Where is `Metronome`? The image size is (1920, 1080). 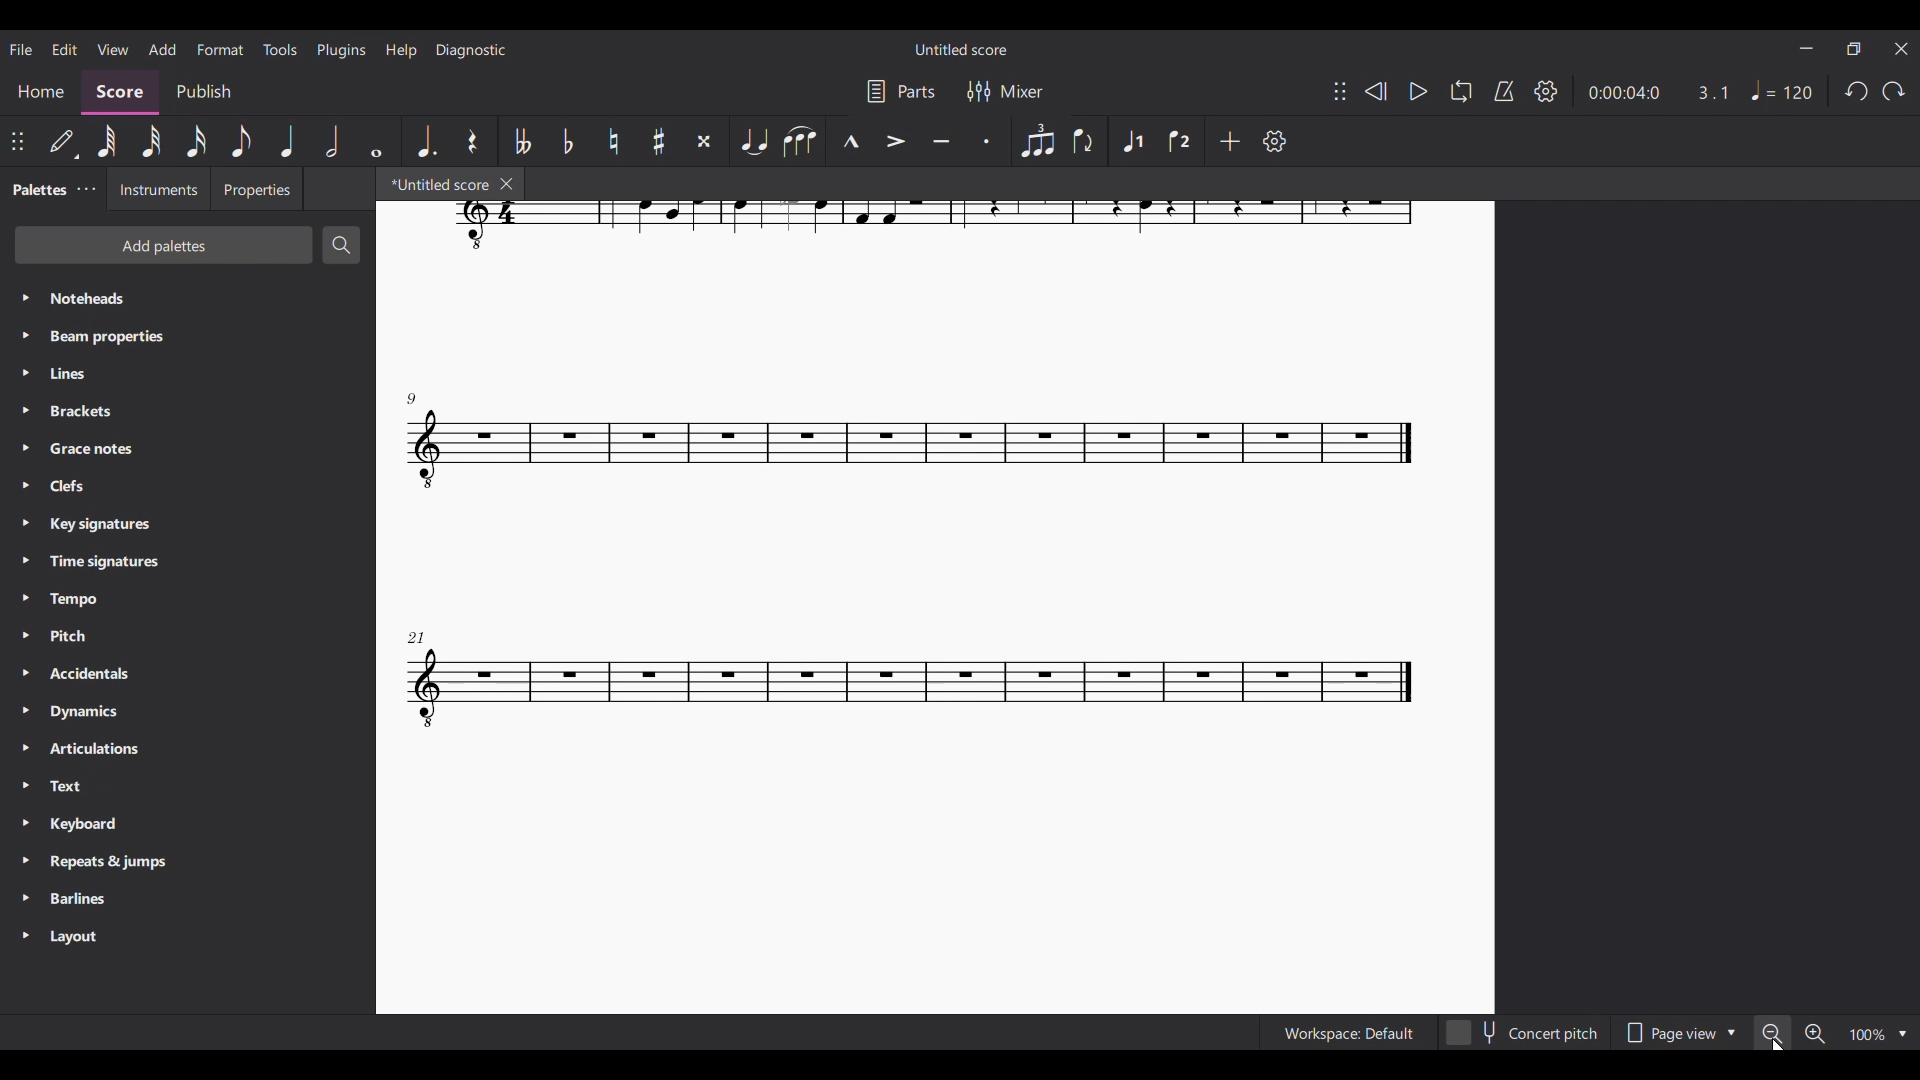
Metronome is located at coordinates (1504, 91).